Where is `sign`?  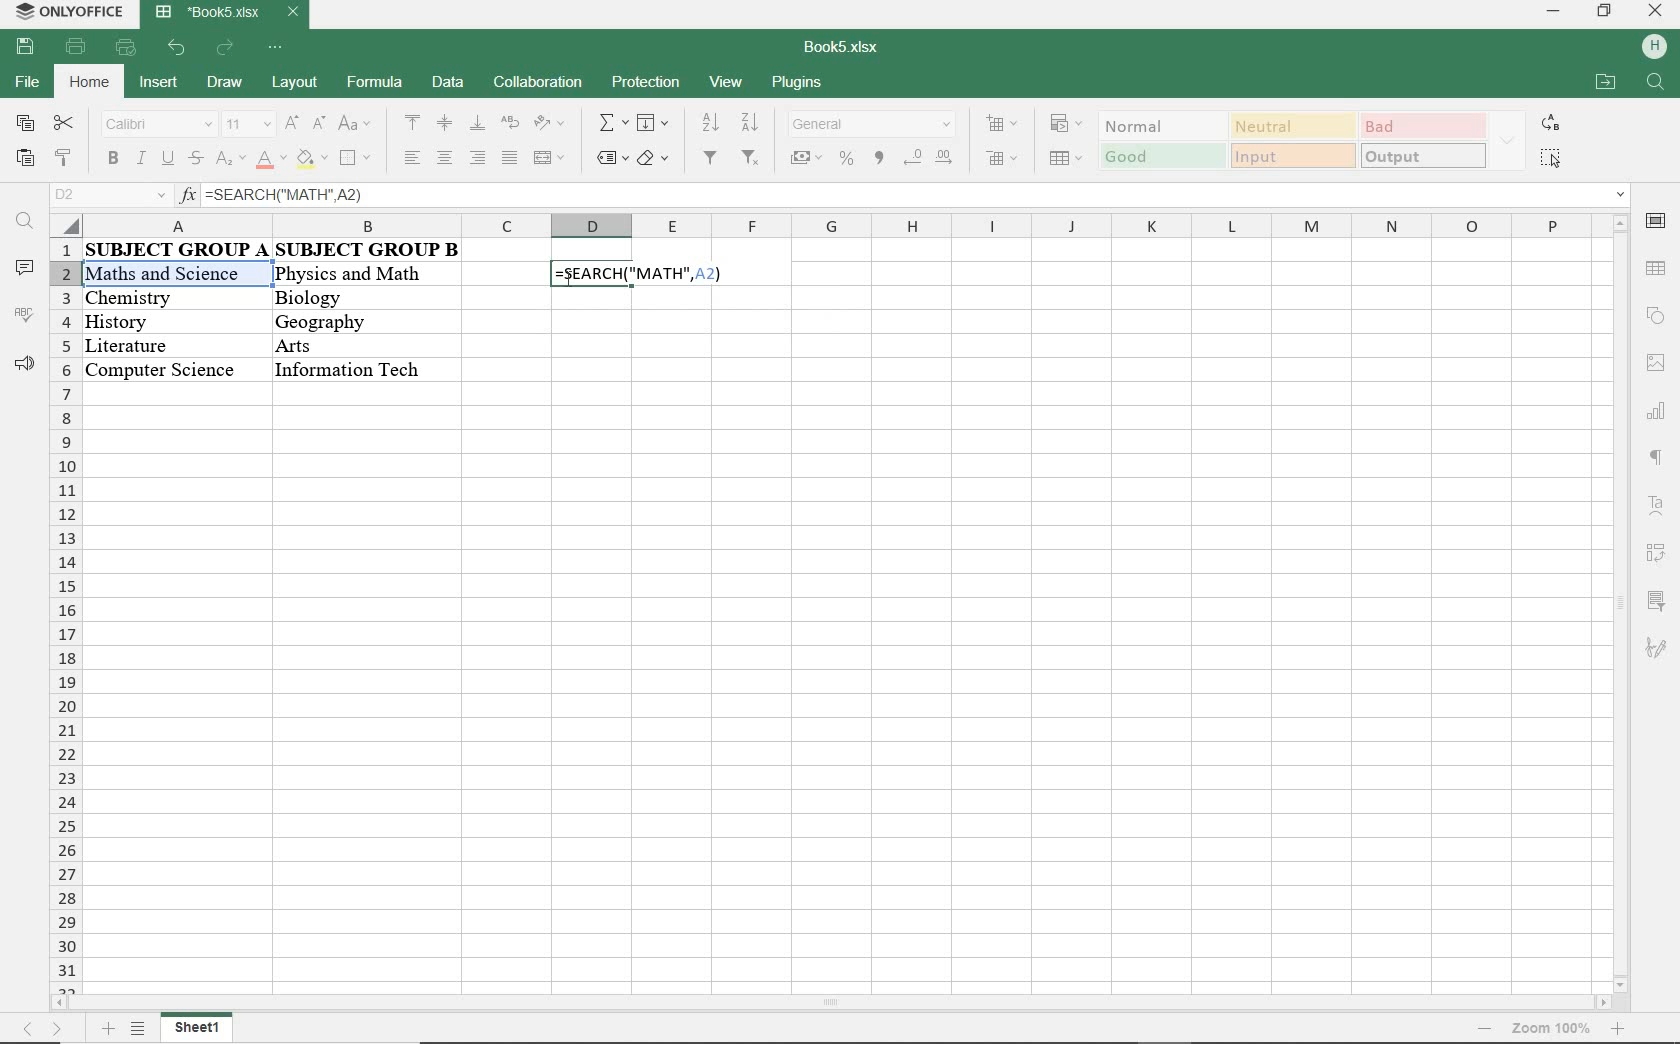
sign is located at coordinates (1650, 502).